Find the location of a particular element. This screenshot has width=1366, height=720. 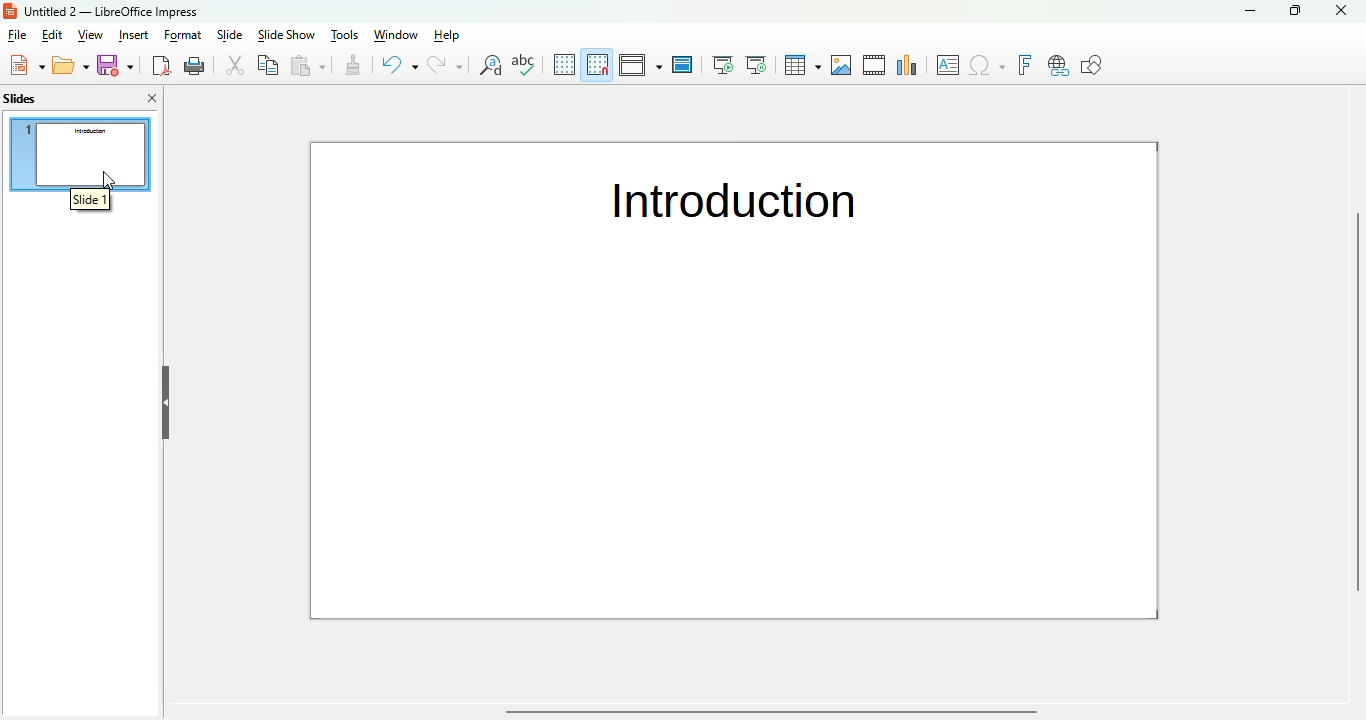

clone formatting is located at coordinates (353, 65).